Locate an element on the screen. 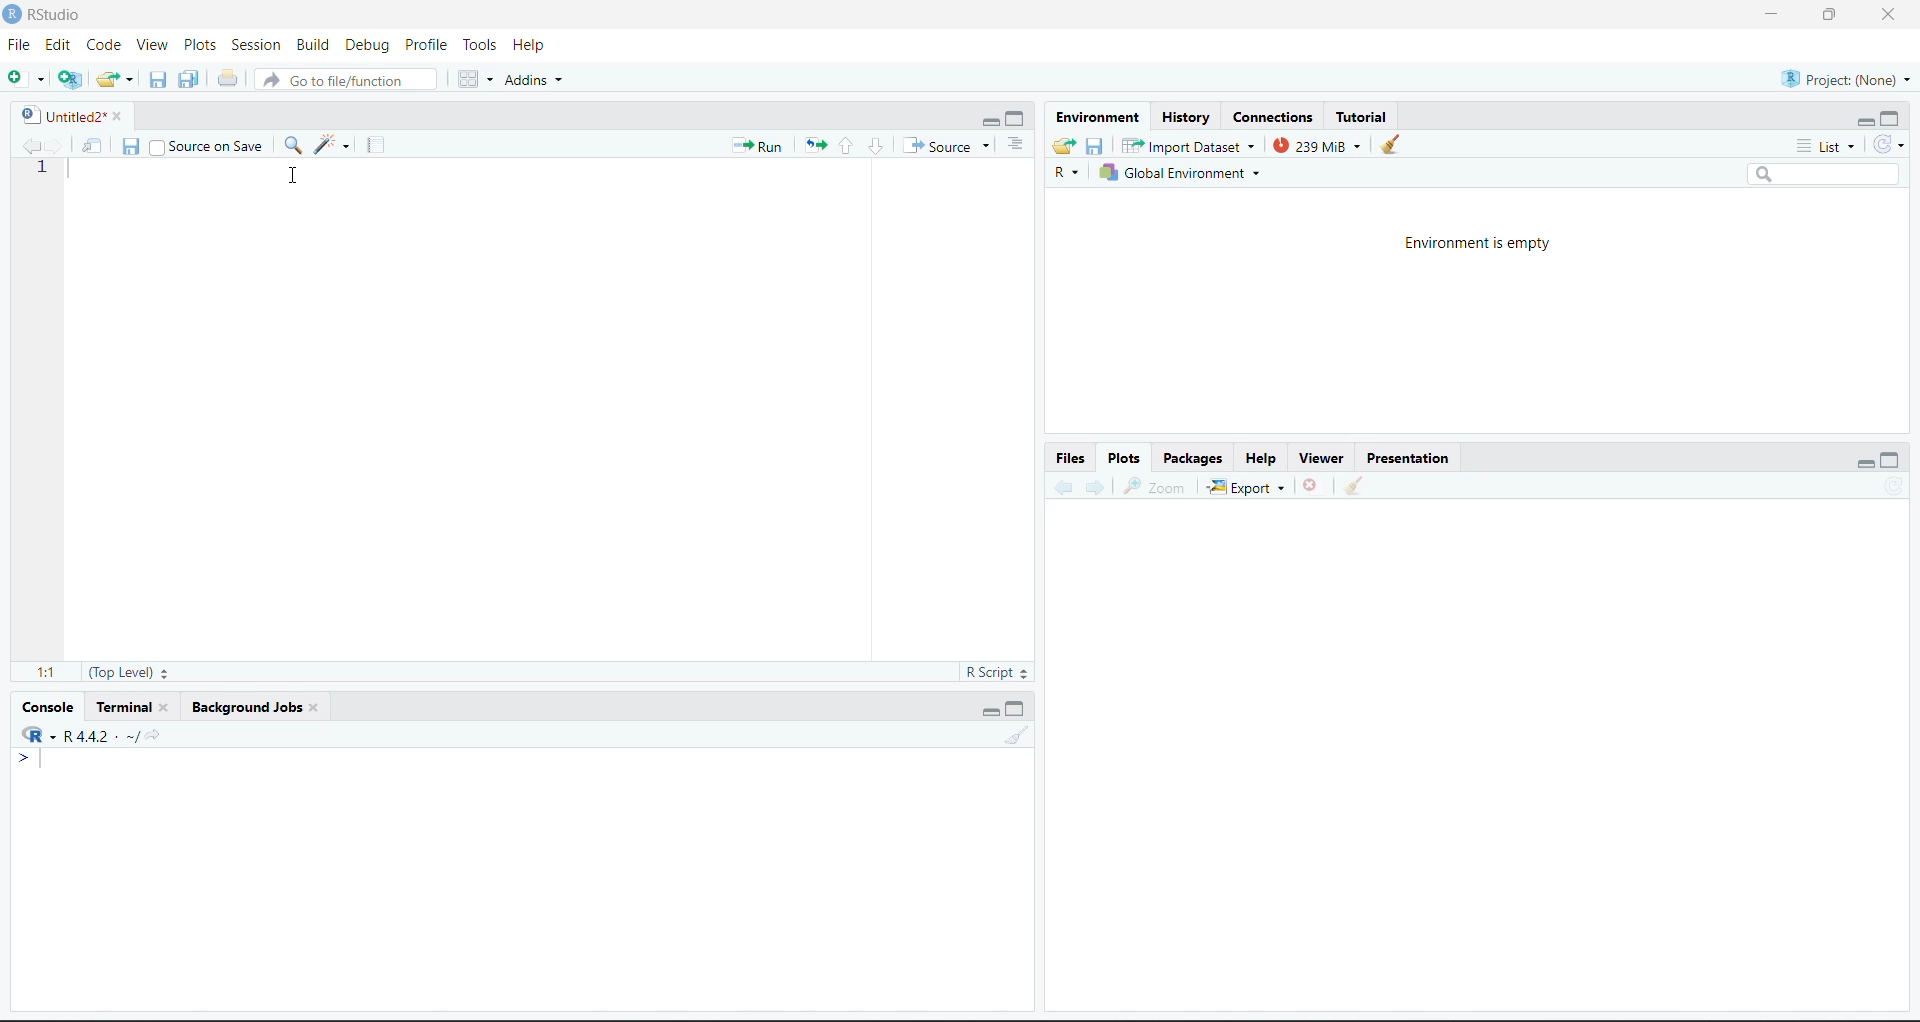  Profile is located at coordinates (423, 45).